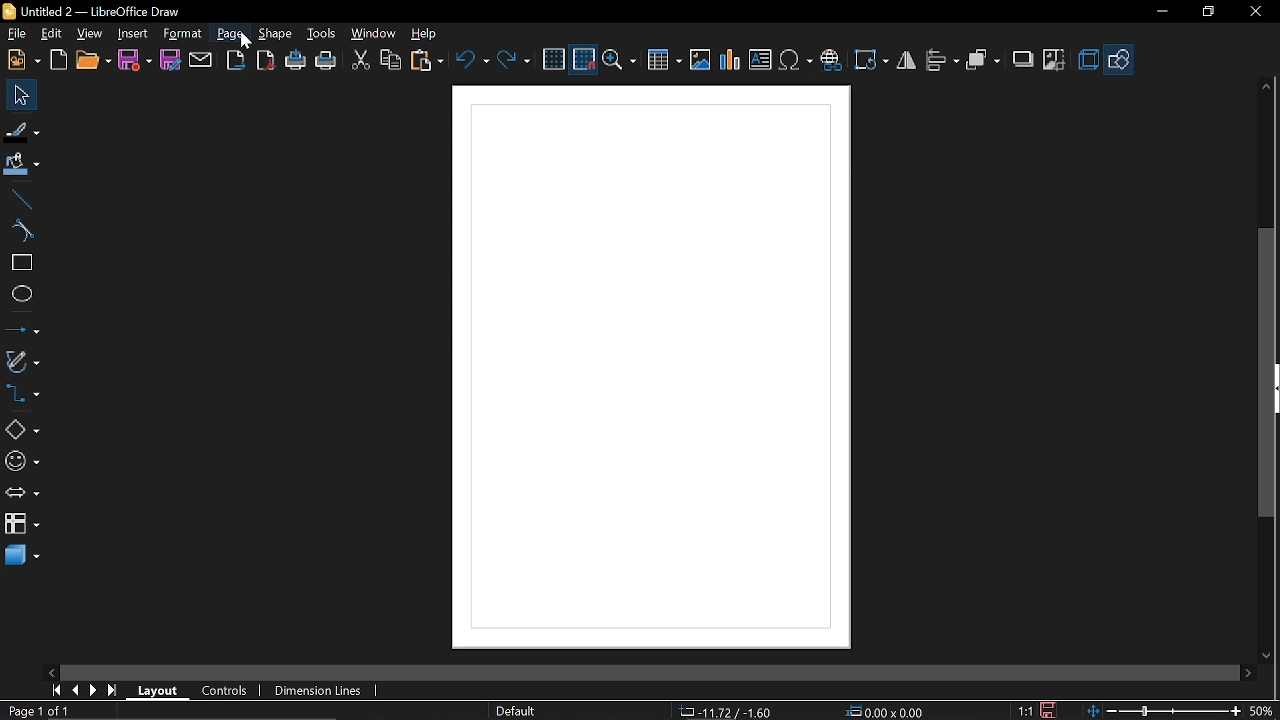  What do you see at coordinates (60, 60) in the screenshot?
I see `Open template` at bounding box center [60, 60].